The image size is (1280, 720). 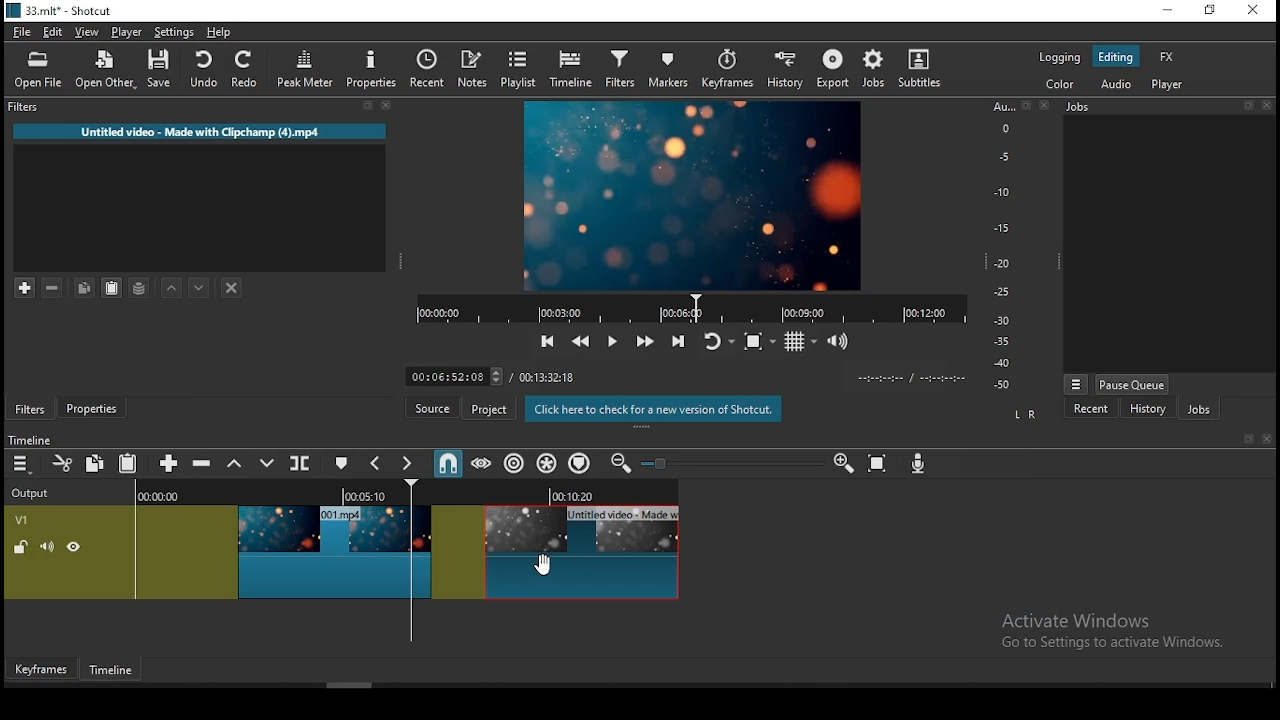 What do you see at coordinates (802, 340) in the screenshot?
I see `toggle grid display on player` at bounding box center [802, 340].